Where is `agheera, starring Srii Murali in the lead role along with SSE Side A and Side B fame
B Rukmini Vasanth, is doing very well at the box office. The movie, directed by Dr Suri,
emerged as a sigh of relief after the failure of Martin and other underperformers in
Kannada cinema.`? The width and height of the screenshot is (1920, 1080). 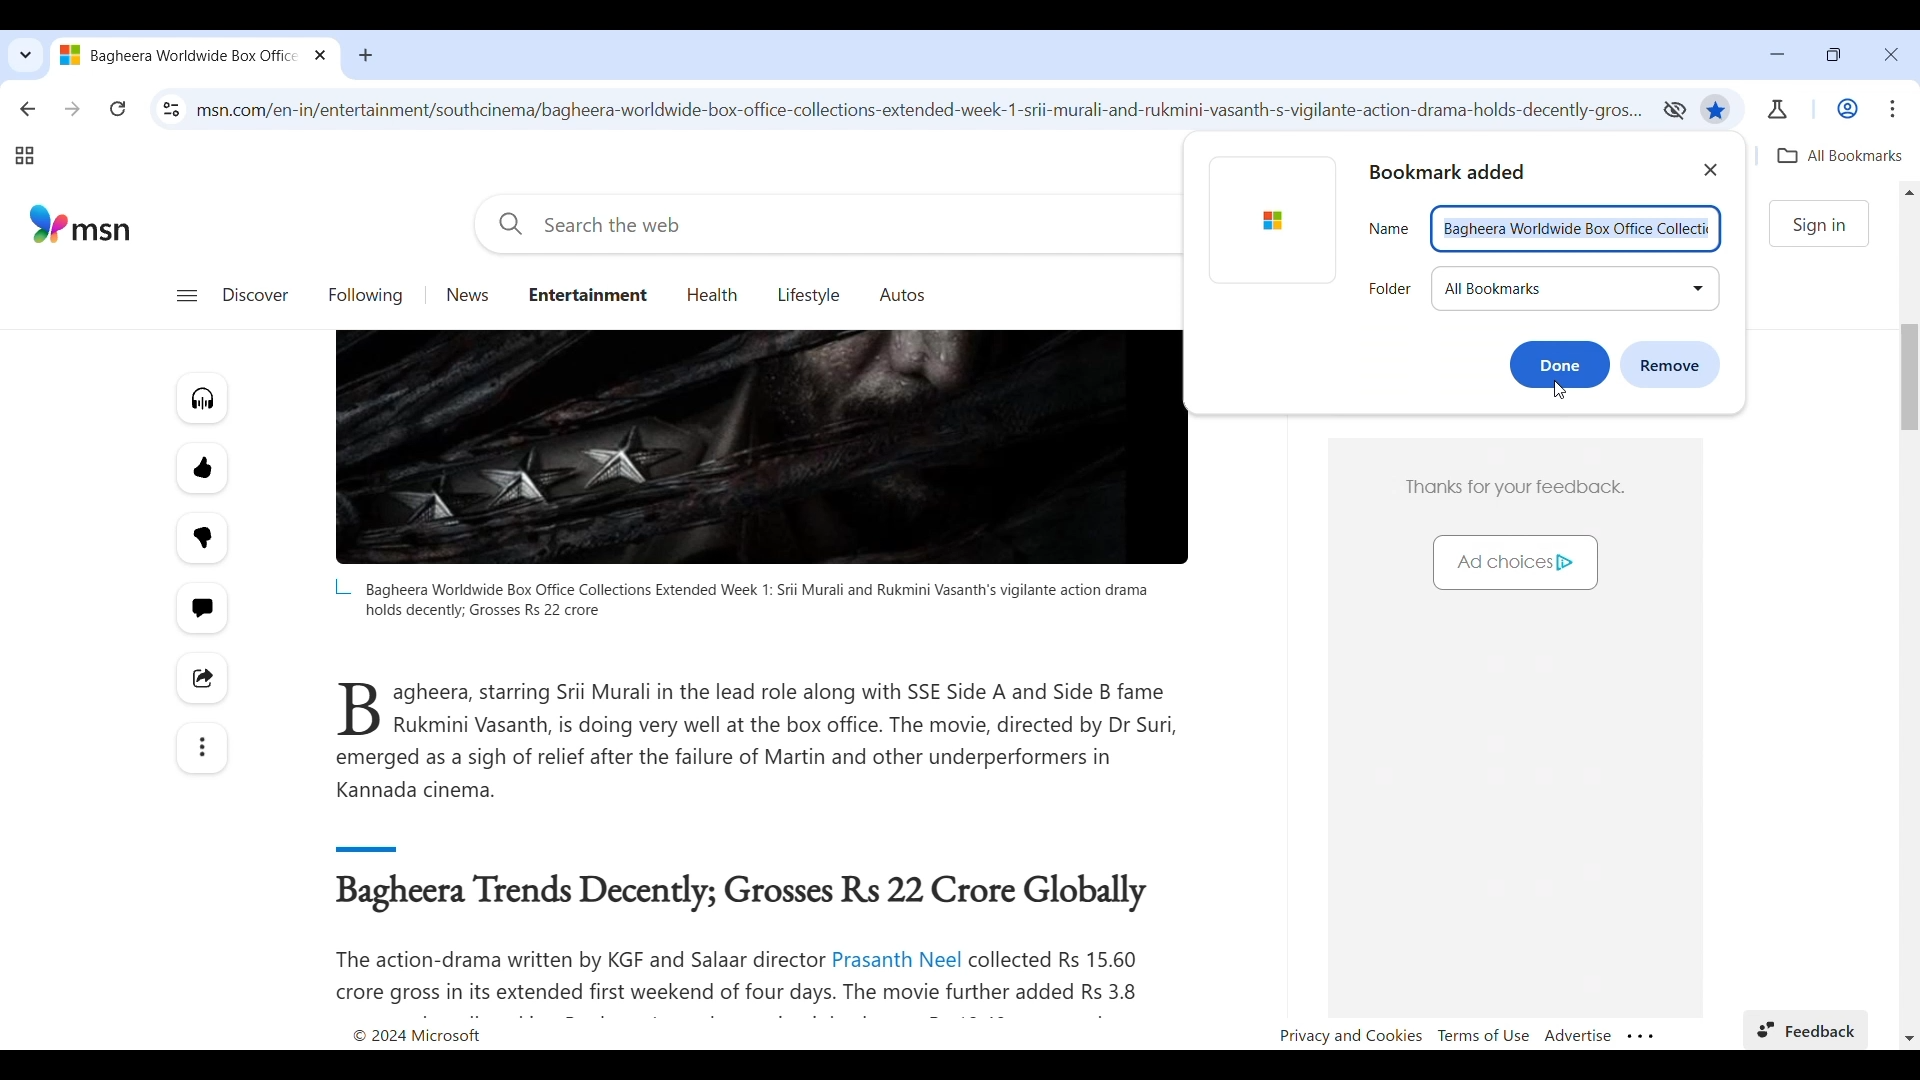
agheera, starring Srii Murali in the lead role along with SSE Side A and Side B fame
B Rukmini Vasanth, is doing very well at the box office. The movie, directed by Dr Suri,
emerged as a sigh of relief after the failure of Martin and other underperformers in
Kannada cinema. is located at coordinates (759, 741).